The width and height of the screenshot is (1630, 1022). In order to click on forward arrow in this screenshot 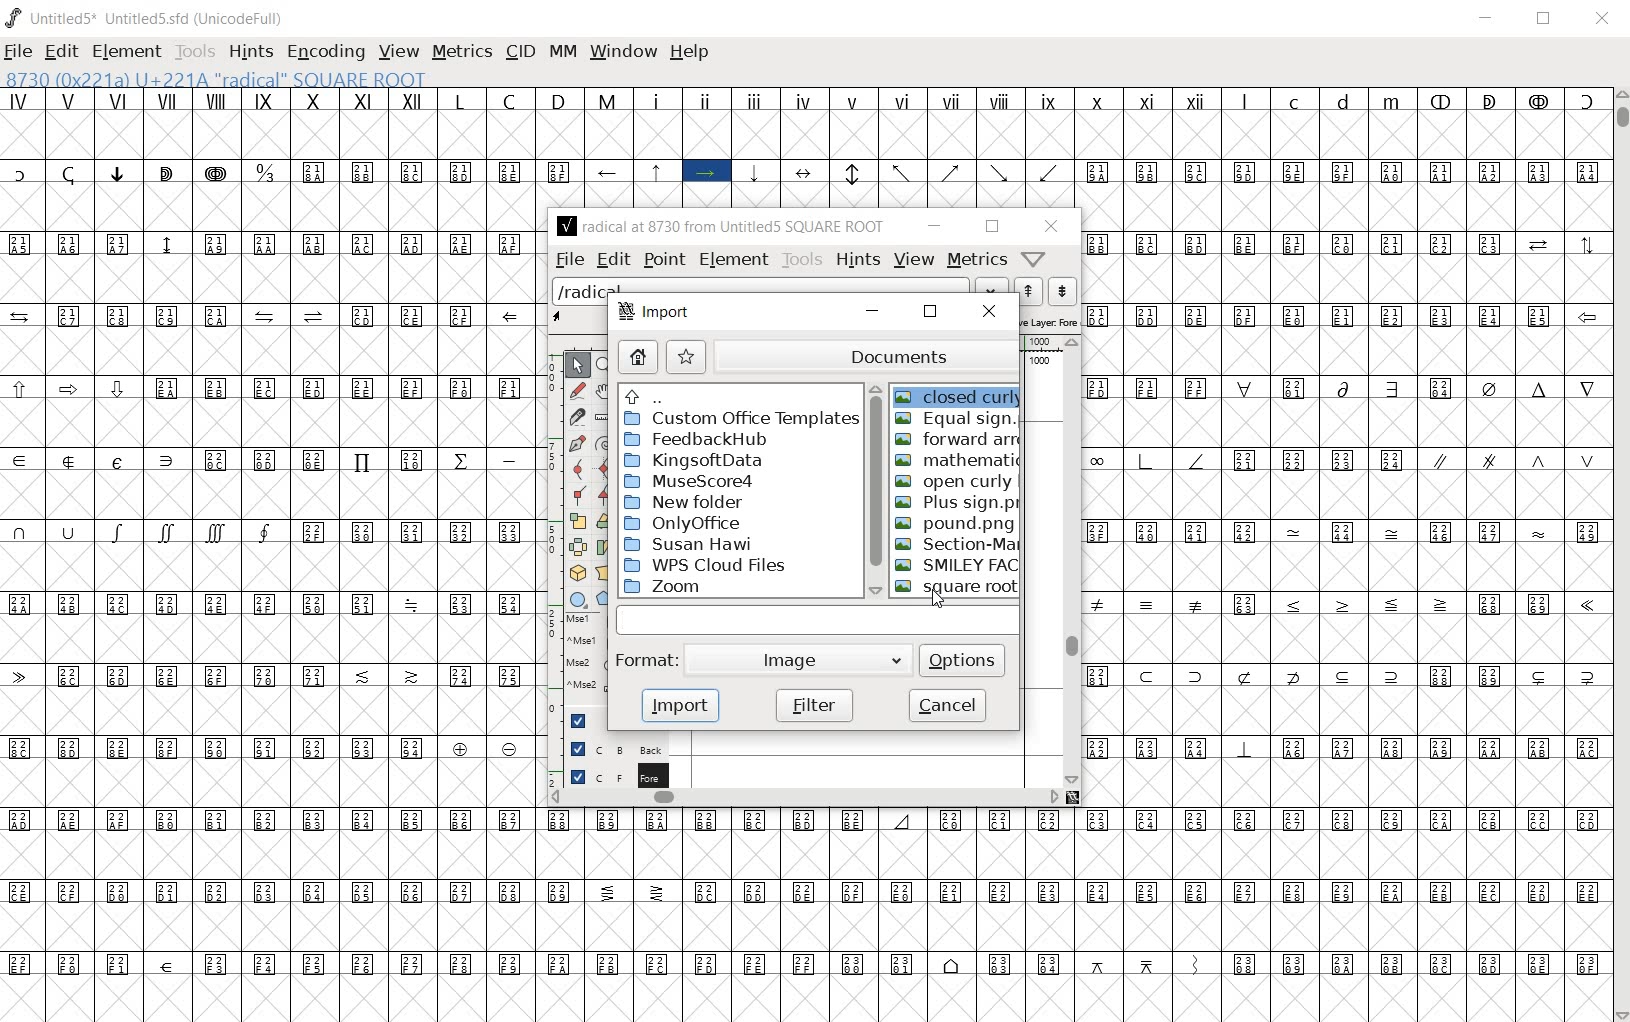, I will do `click(958, 440)`.